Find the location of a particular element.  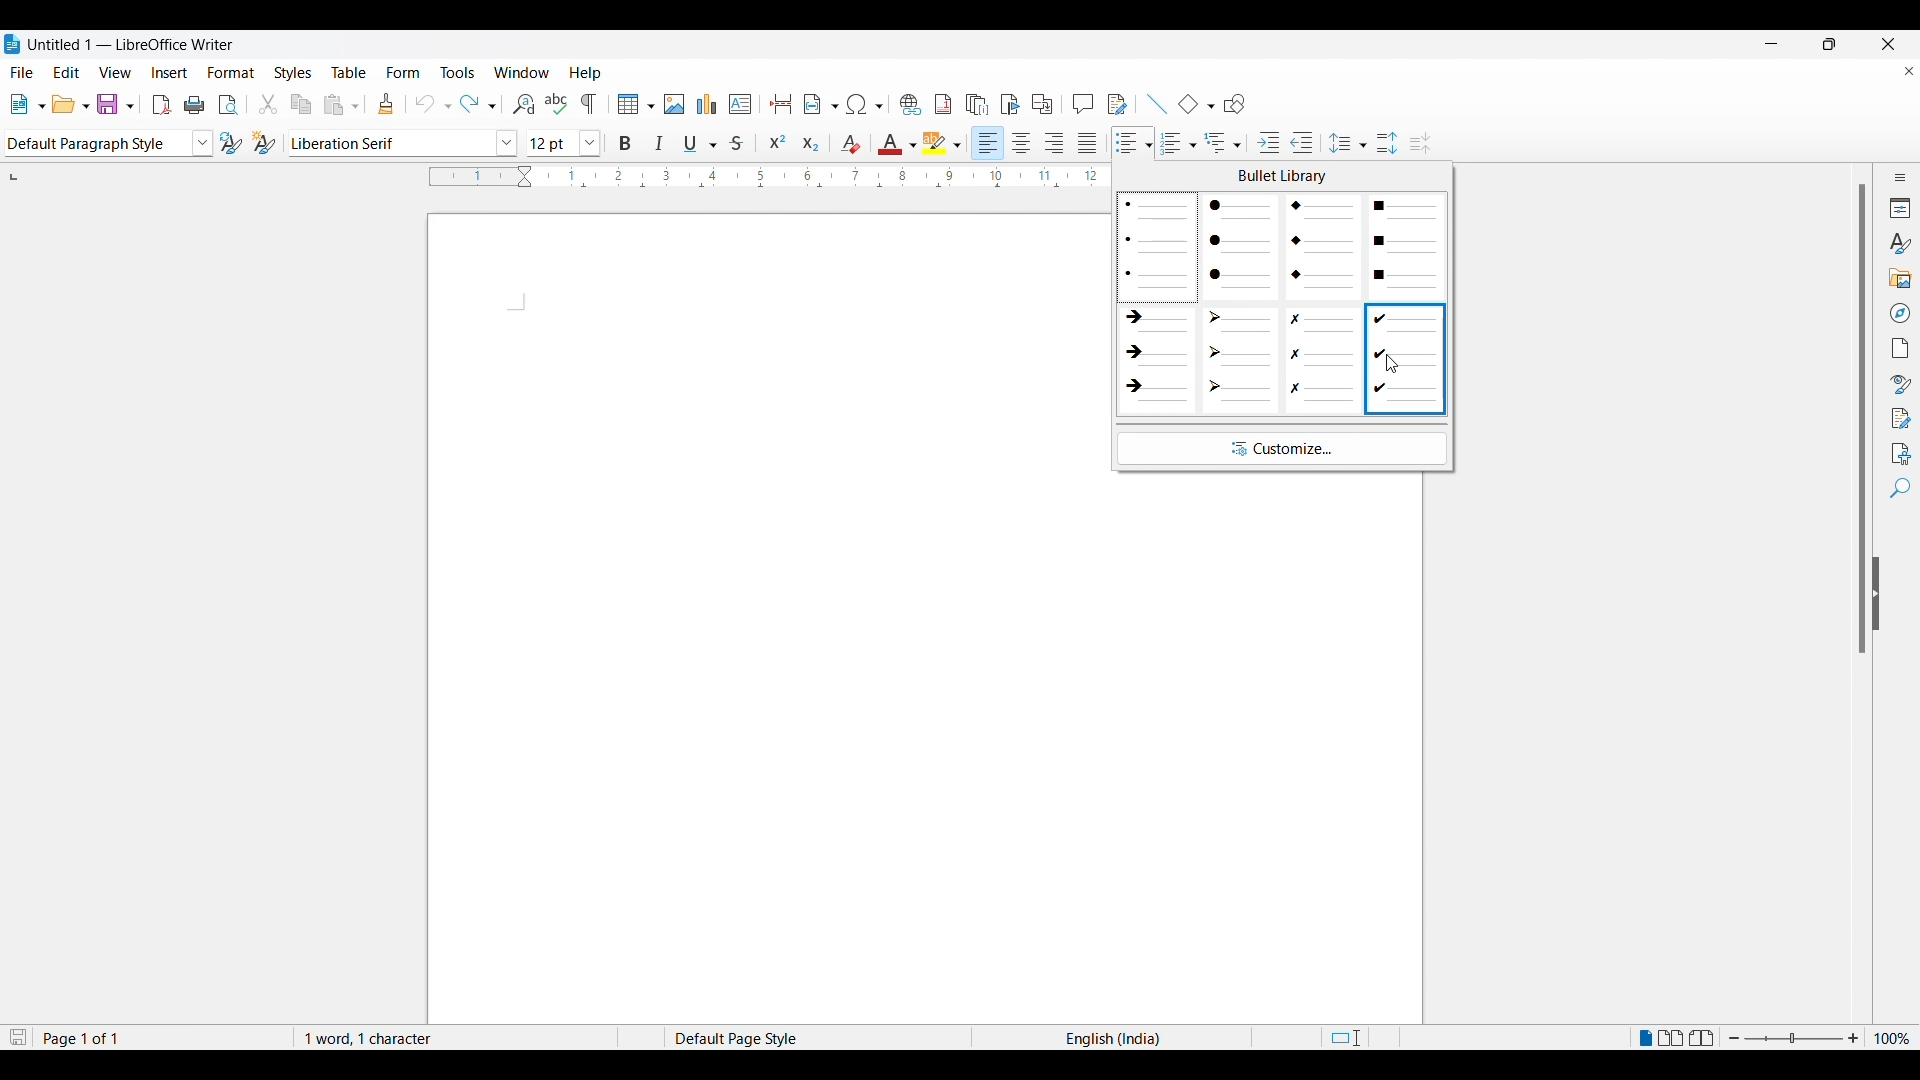

insert endnote is located at coordinates (976, 103).